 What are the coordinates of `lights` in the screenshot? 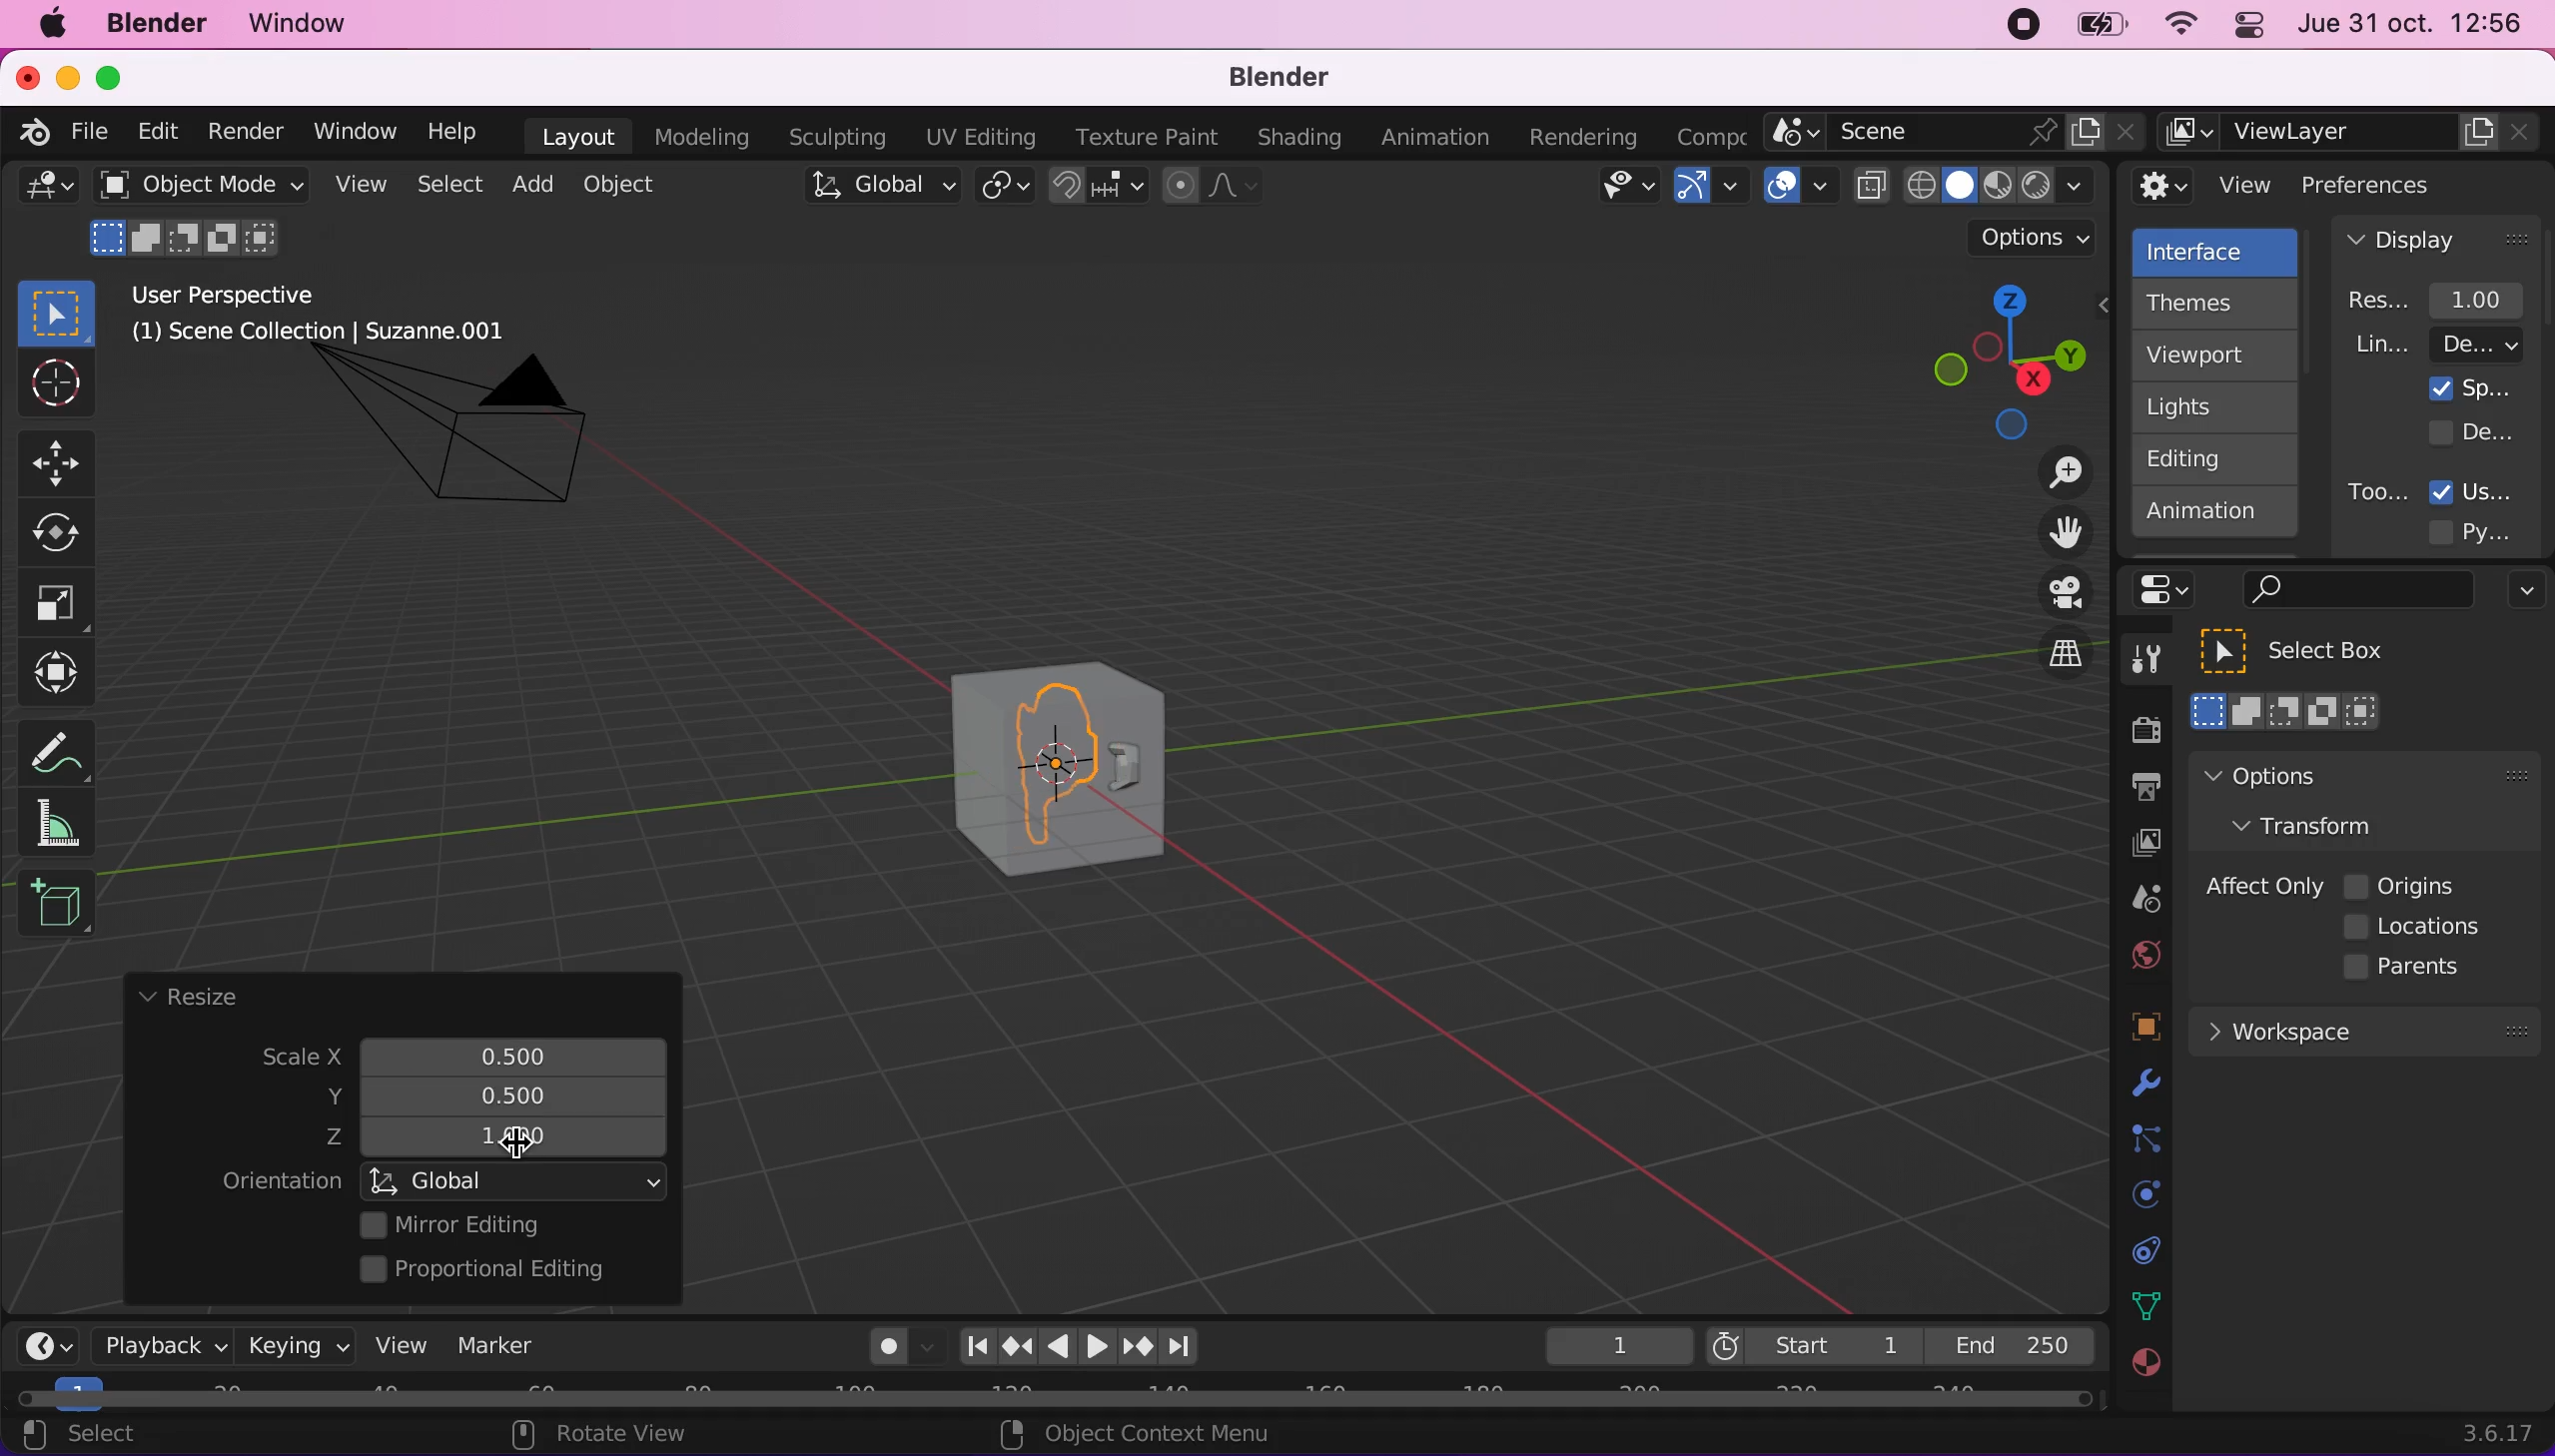 It's located at (2220, 408).